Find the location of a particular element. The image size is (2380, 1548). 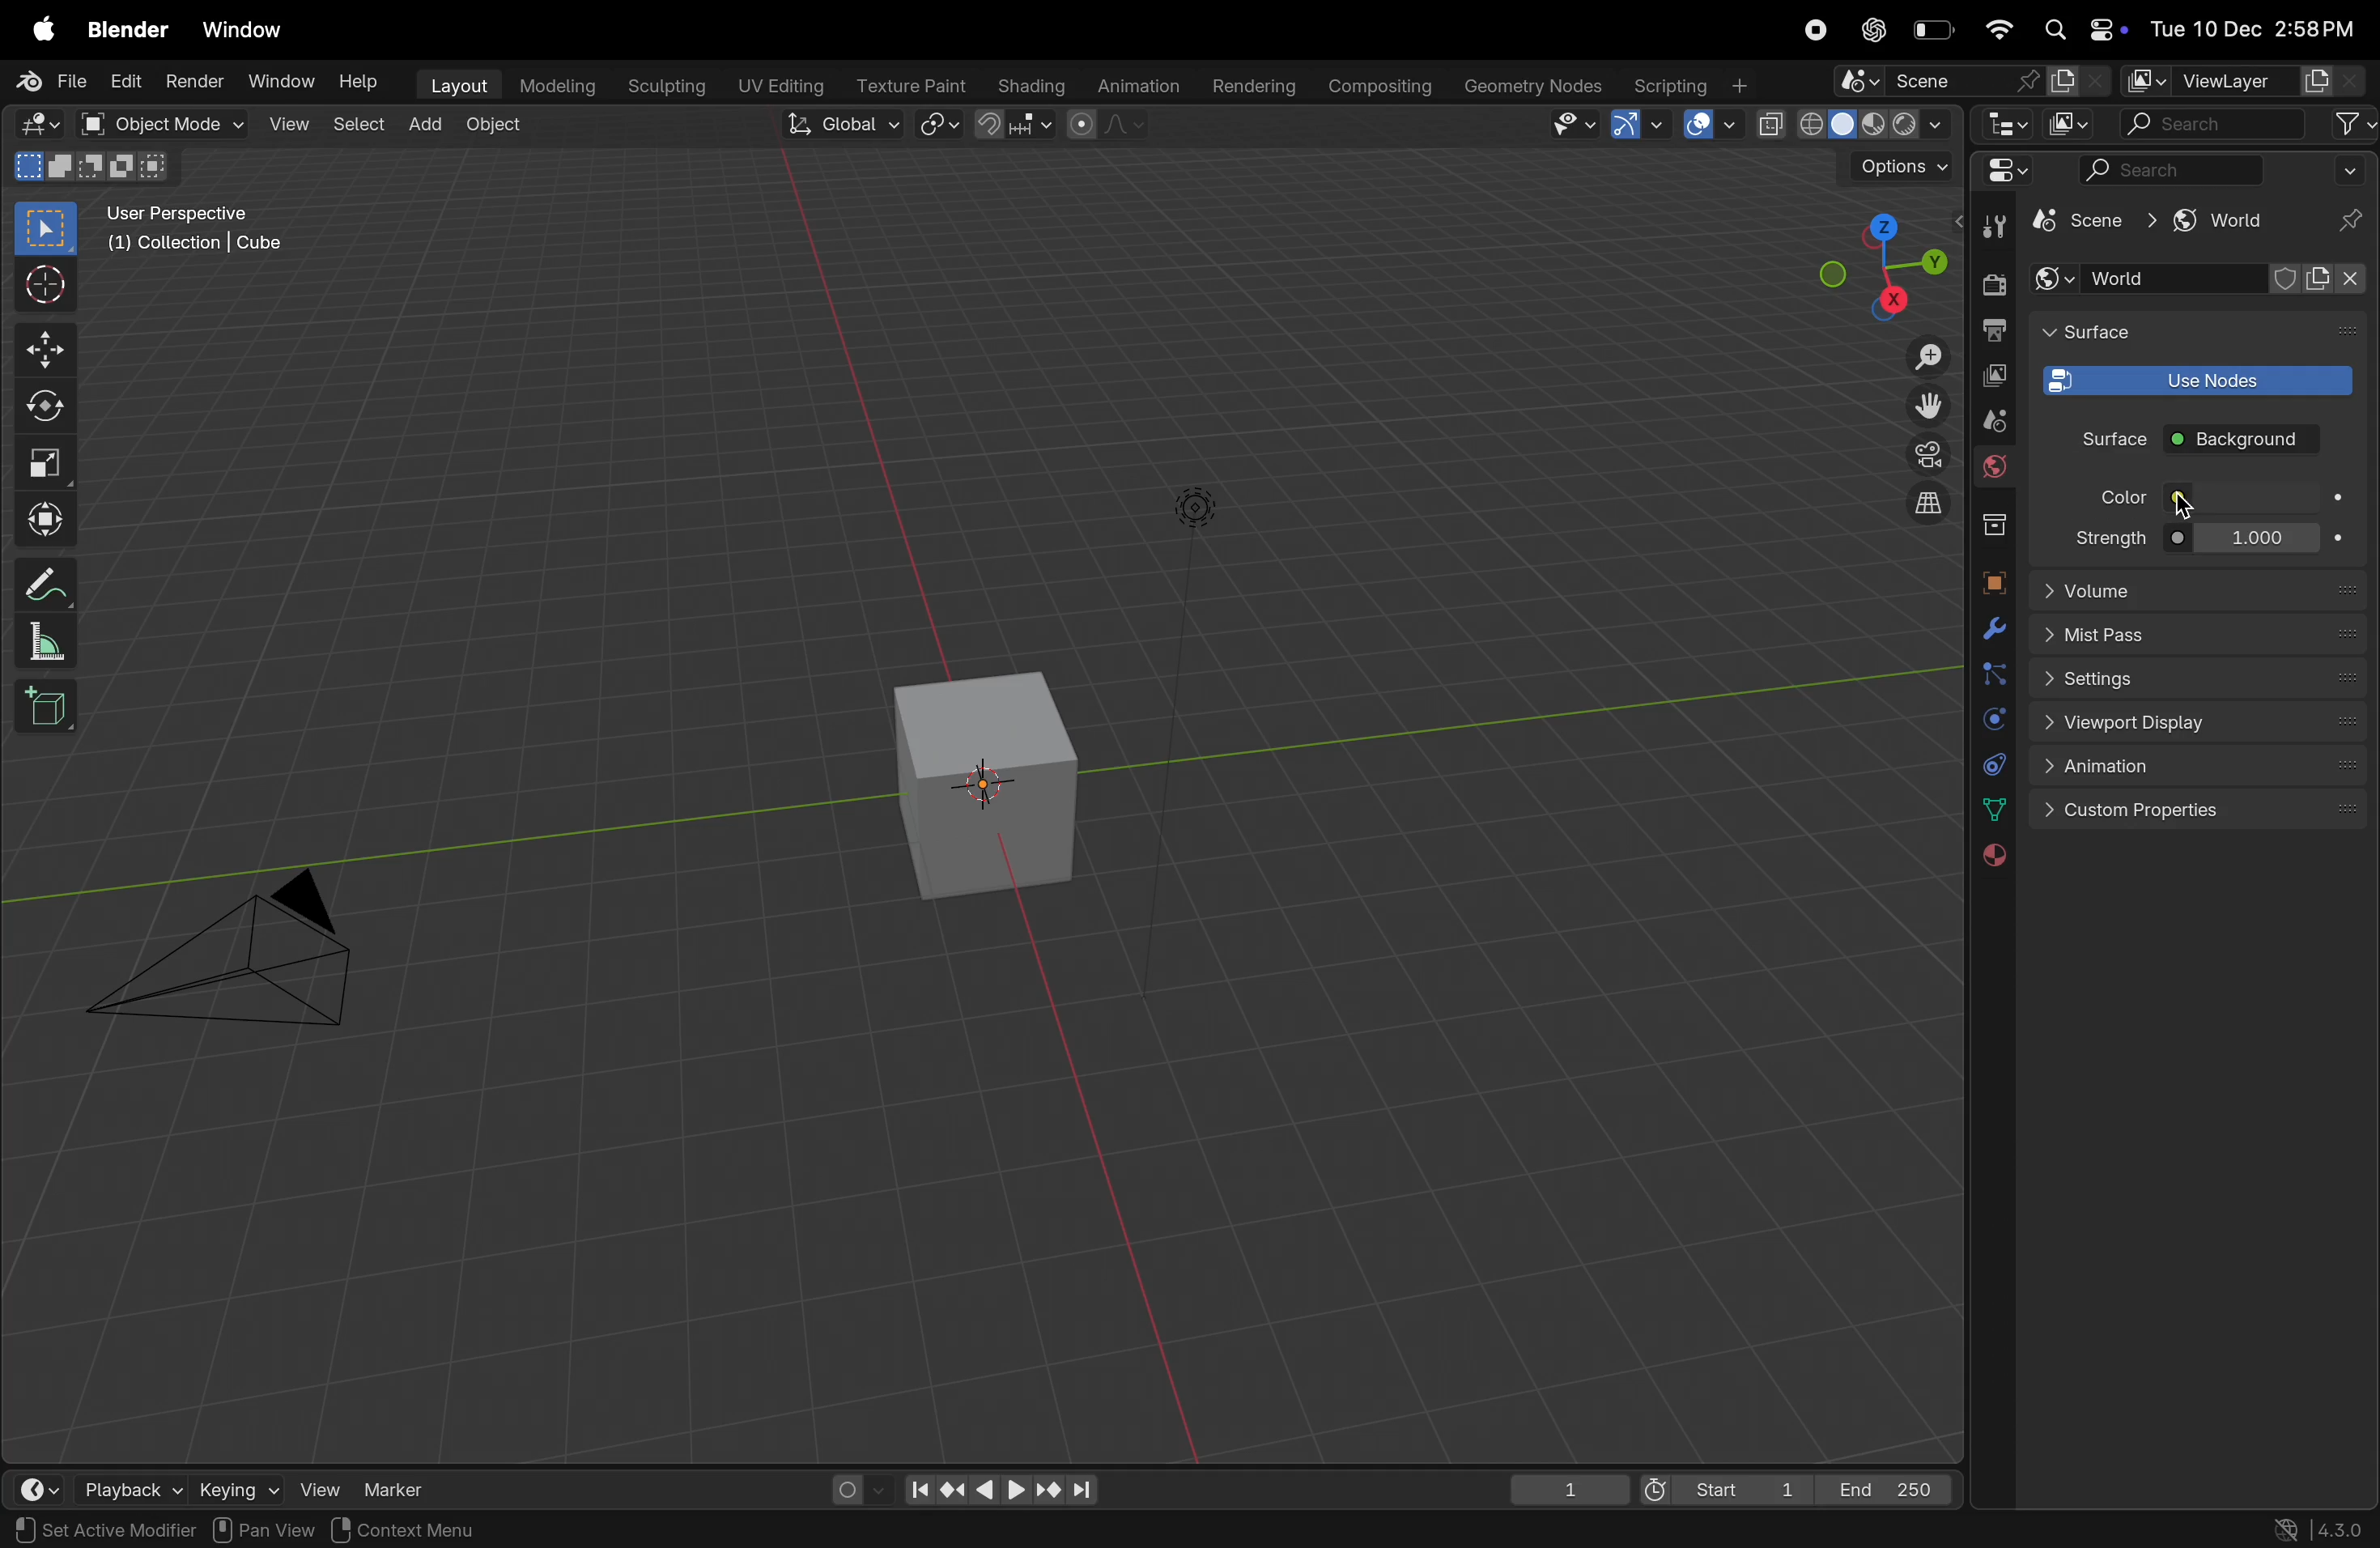

orthographic view is located at coordinates (1933, 505).